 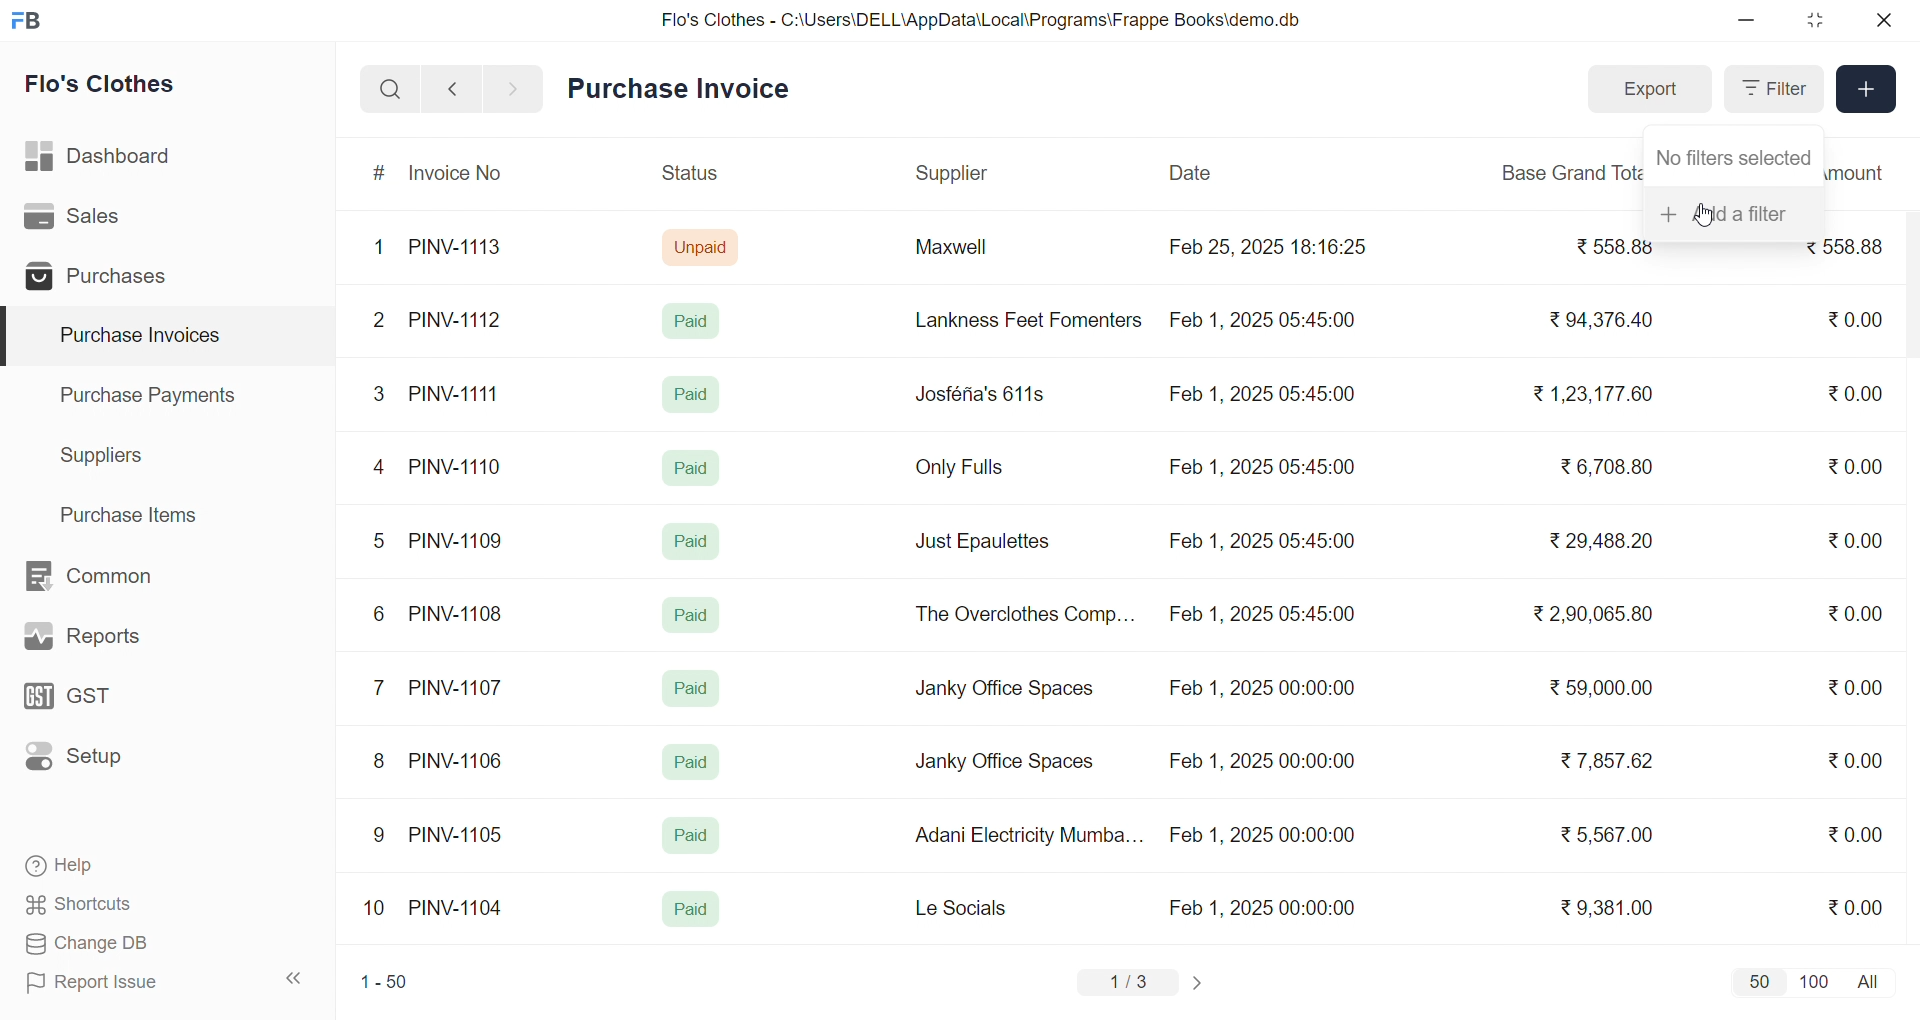 What do you see at coordinates (457, 614) in the screenshot?
I see `PINV-1108` at bounding box center [457, 614].